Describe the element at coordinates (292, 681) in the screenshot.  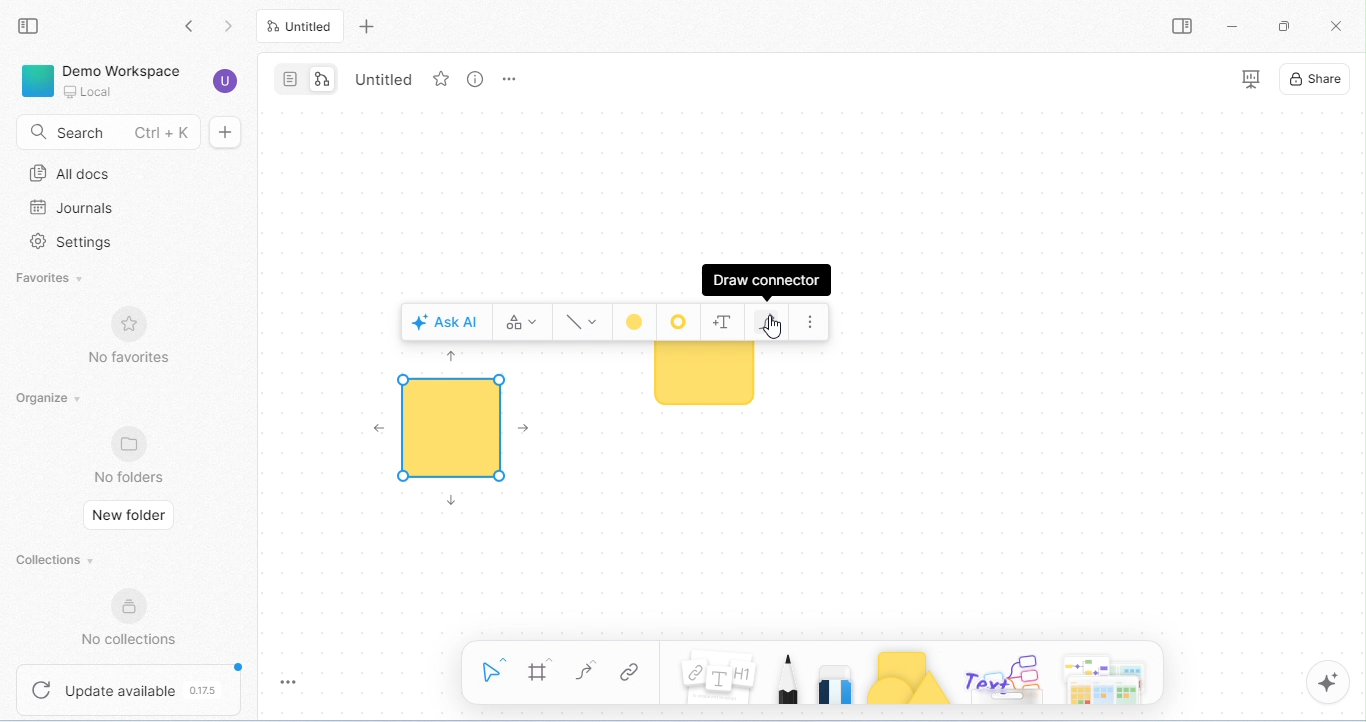
I see `toggle zoom` at that location.